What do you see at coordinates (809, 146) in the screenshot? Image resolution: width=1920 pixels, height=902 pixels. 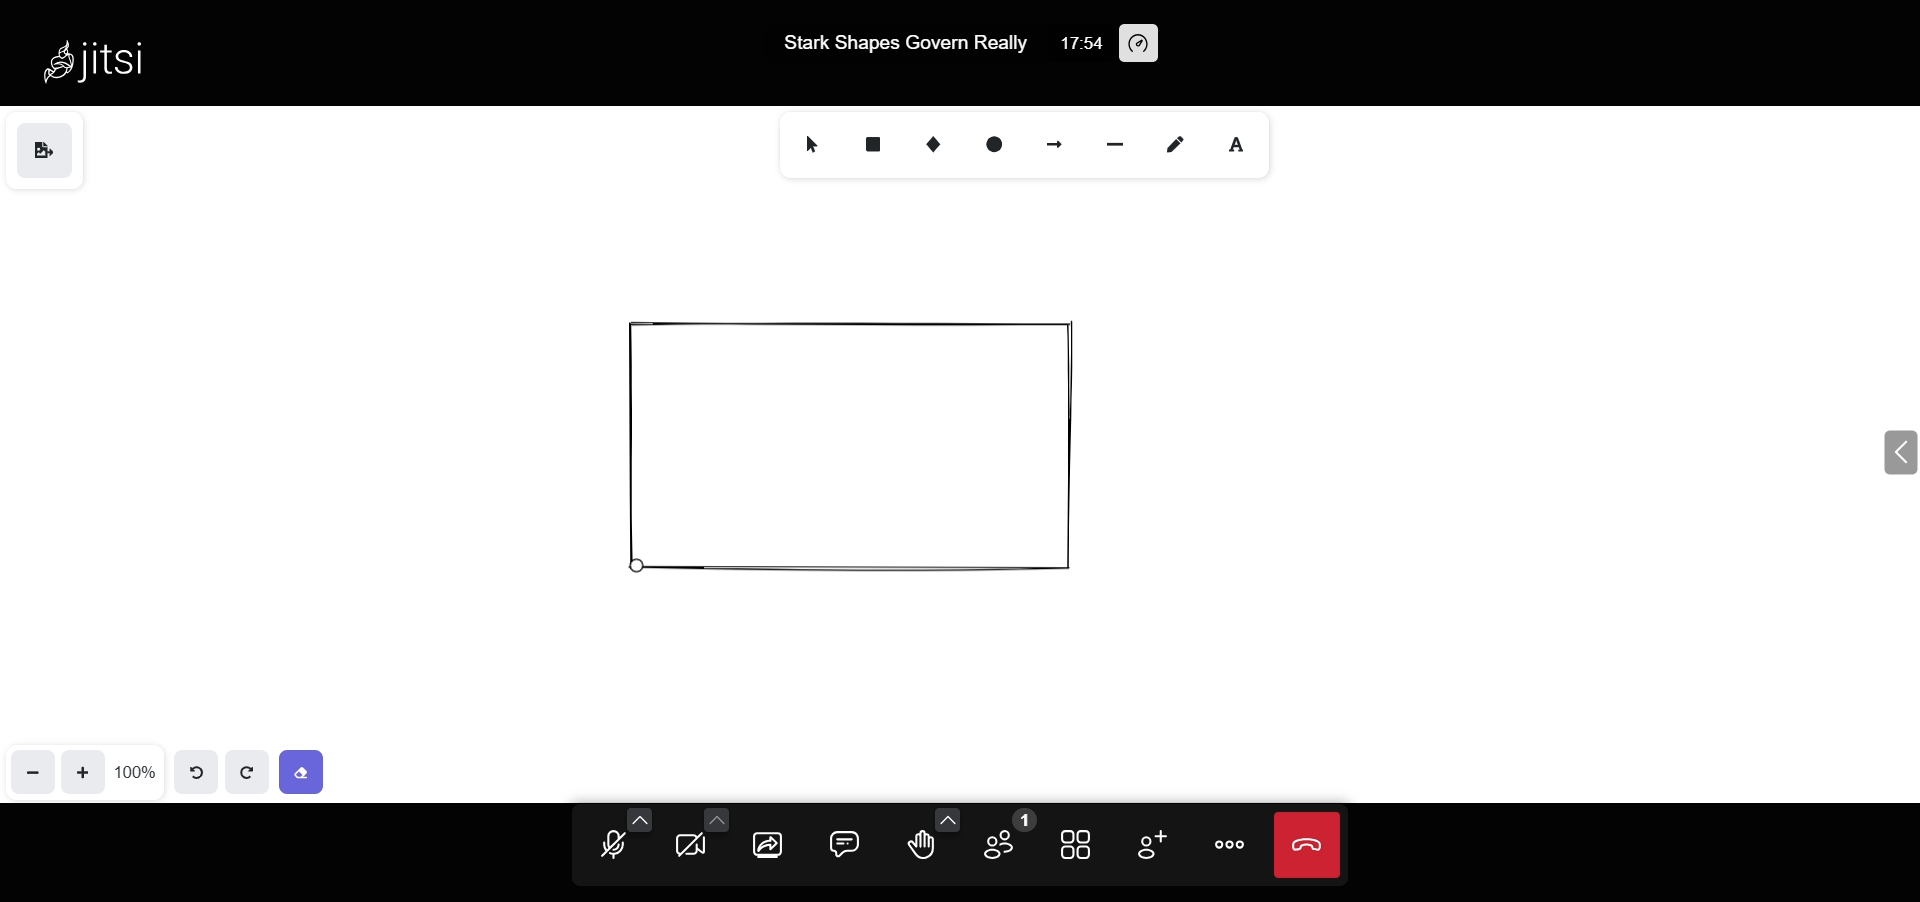 I see `select` at bounding box center [809, 146].